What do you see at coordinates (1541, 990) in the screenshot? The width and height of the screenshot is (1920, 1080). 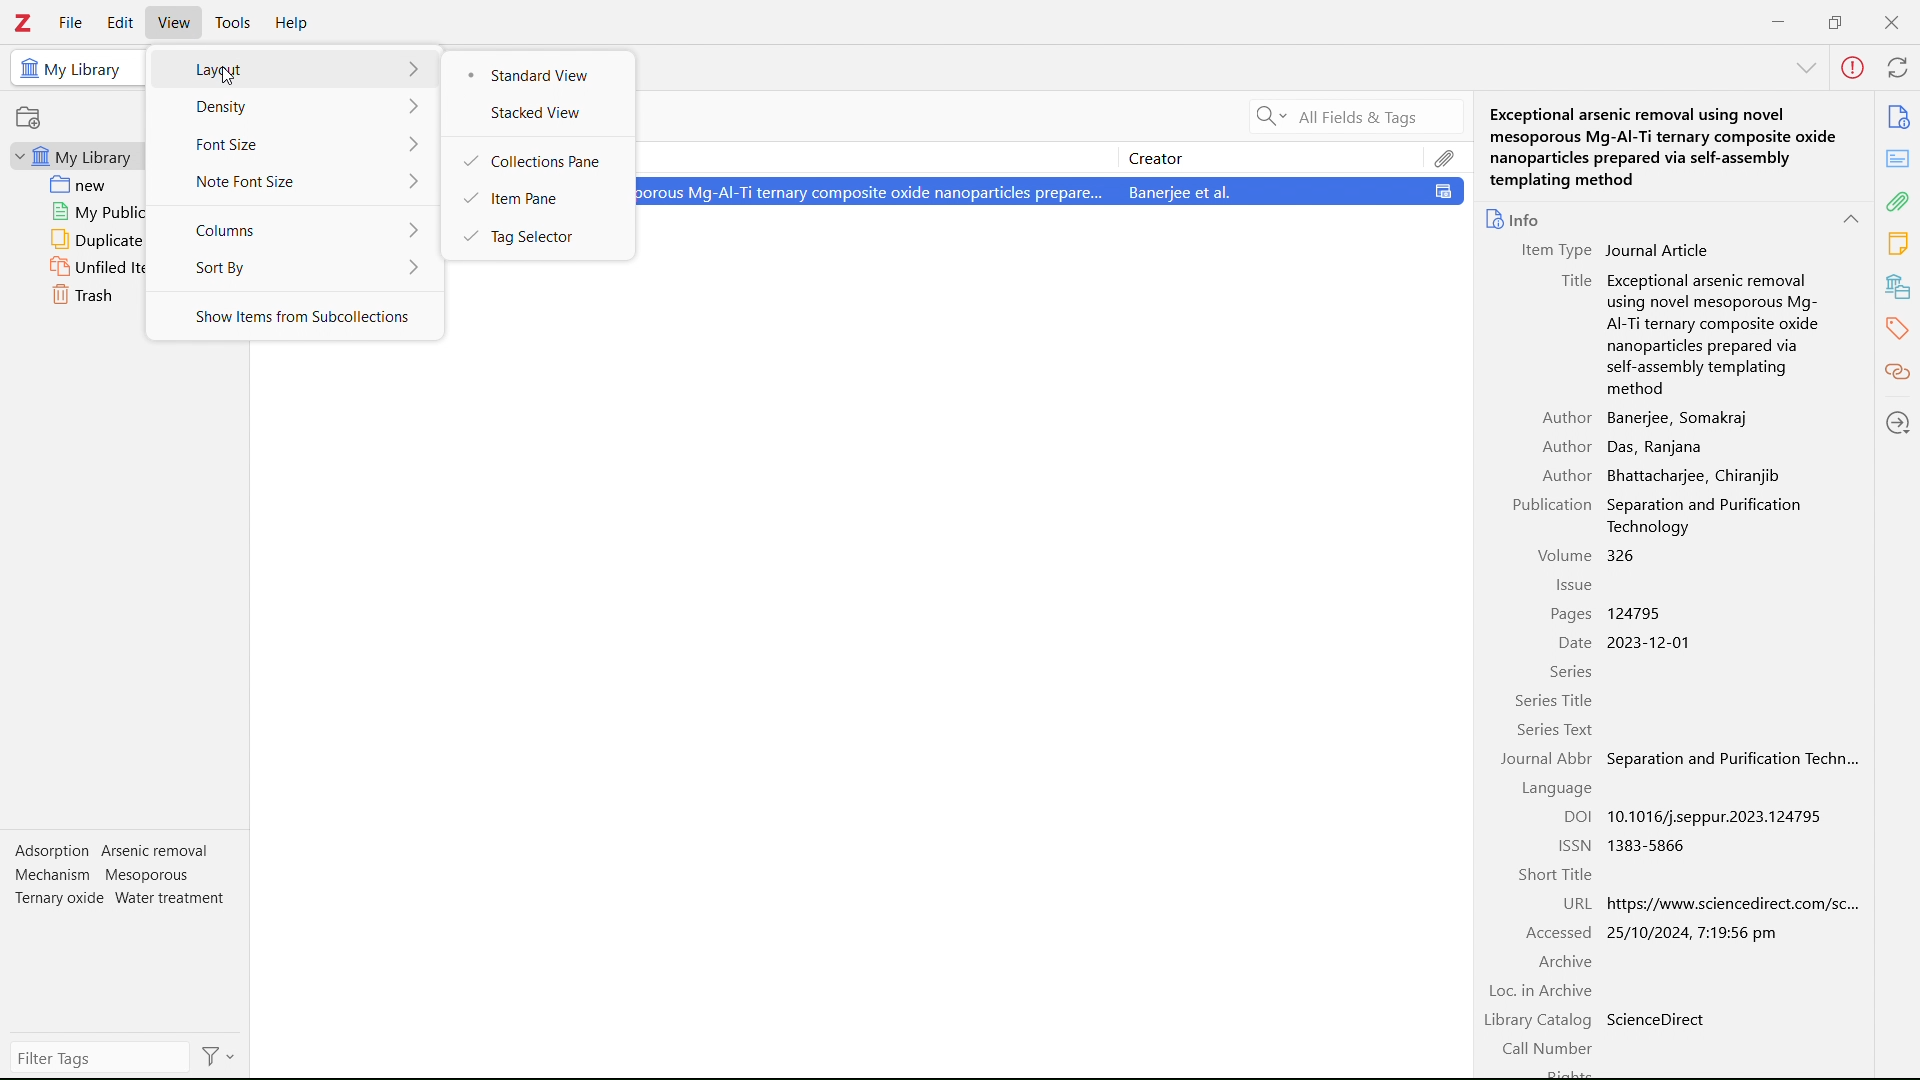 I see `Loc. in Archive` at bounding box center [1541, 990].